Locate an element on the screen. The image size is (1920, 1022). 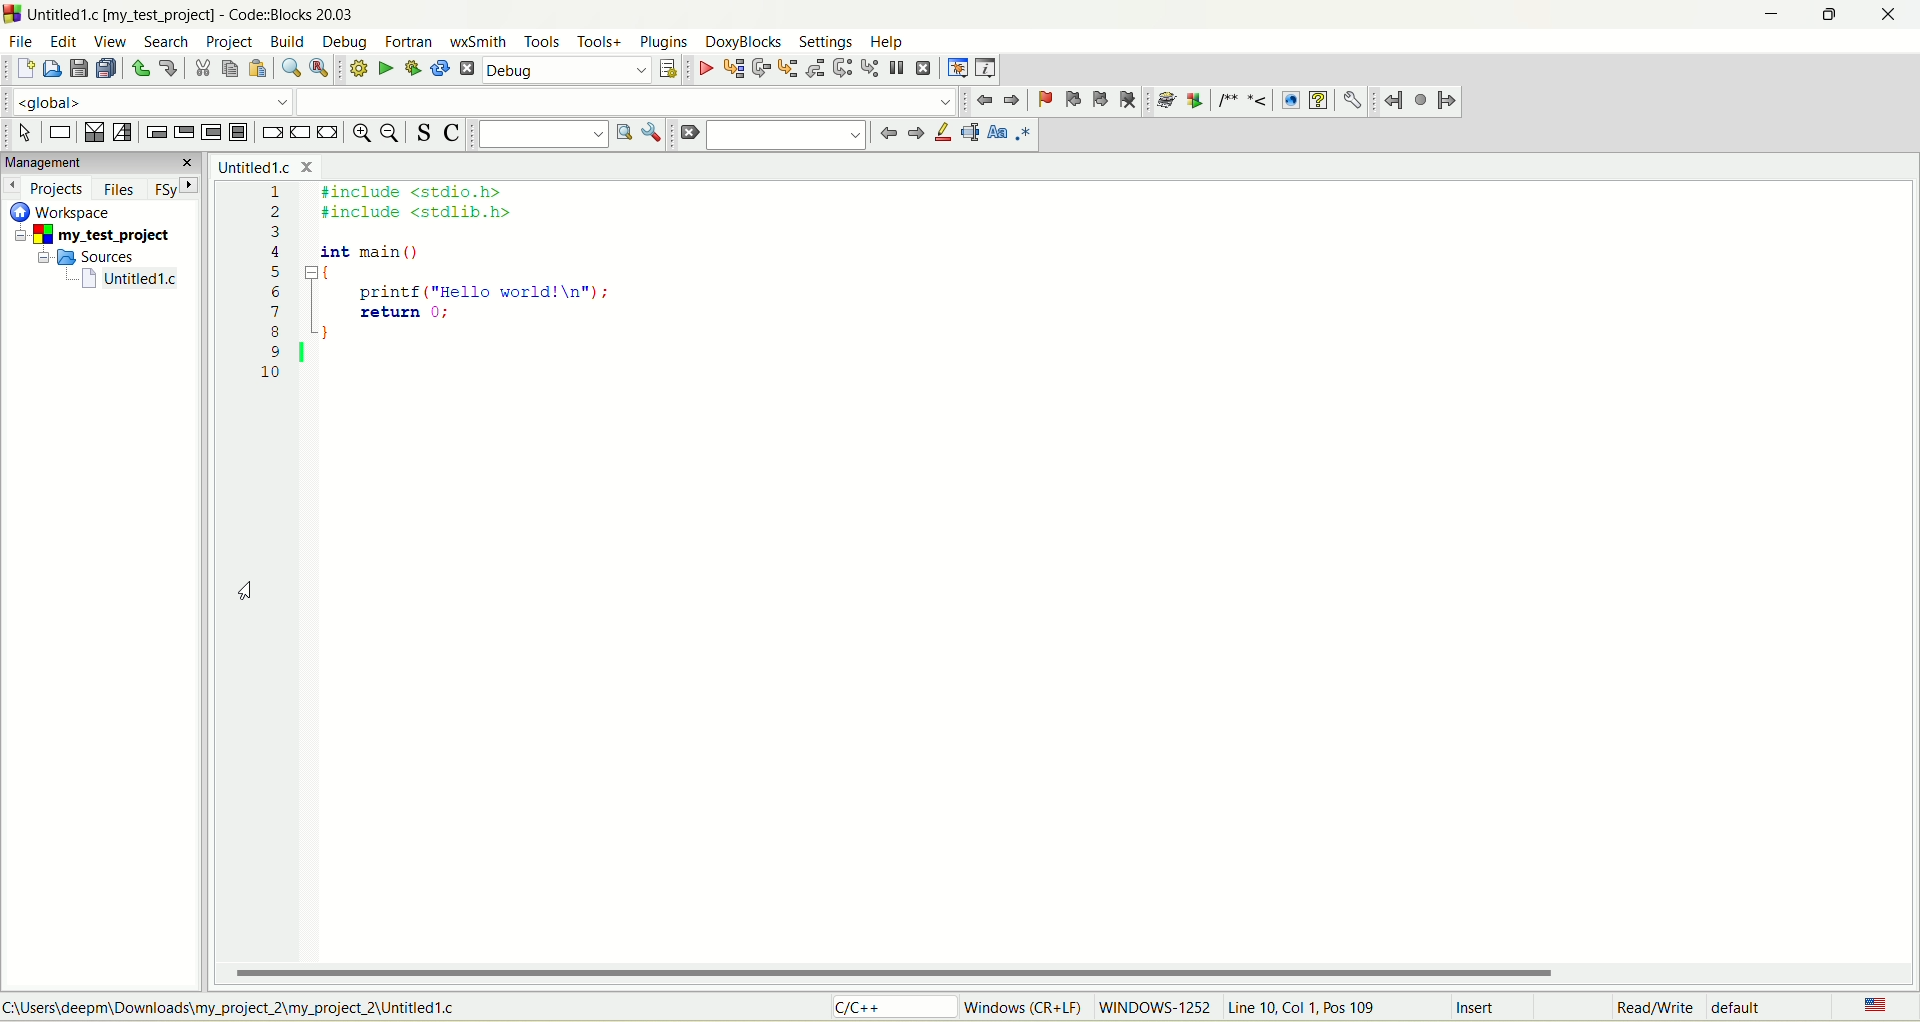
cut is located at coordinates (203, 69).